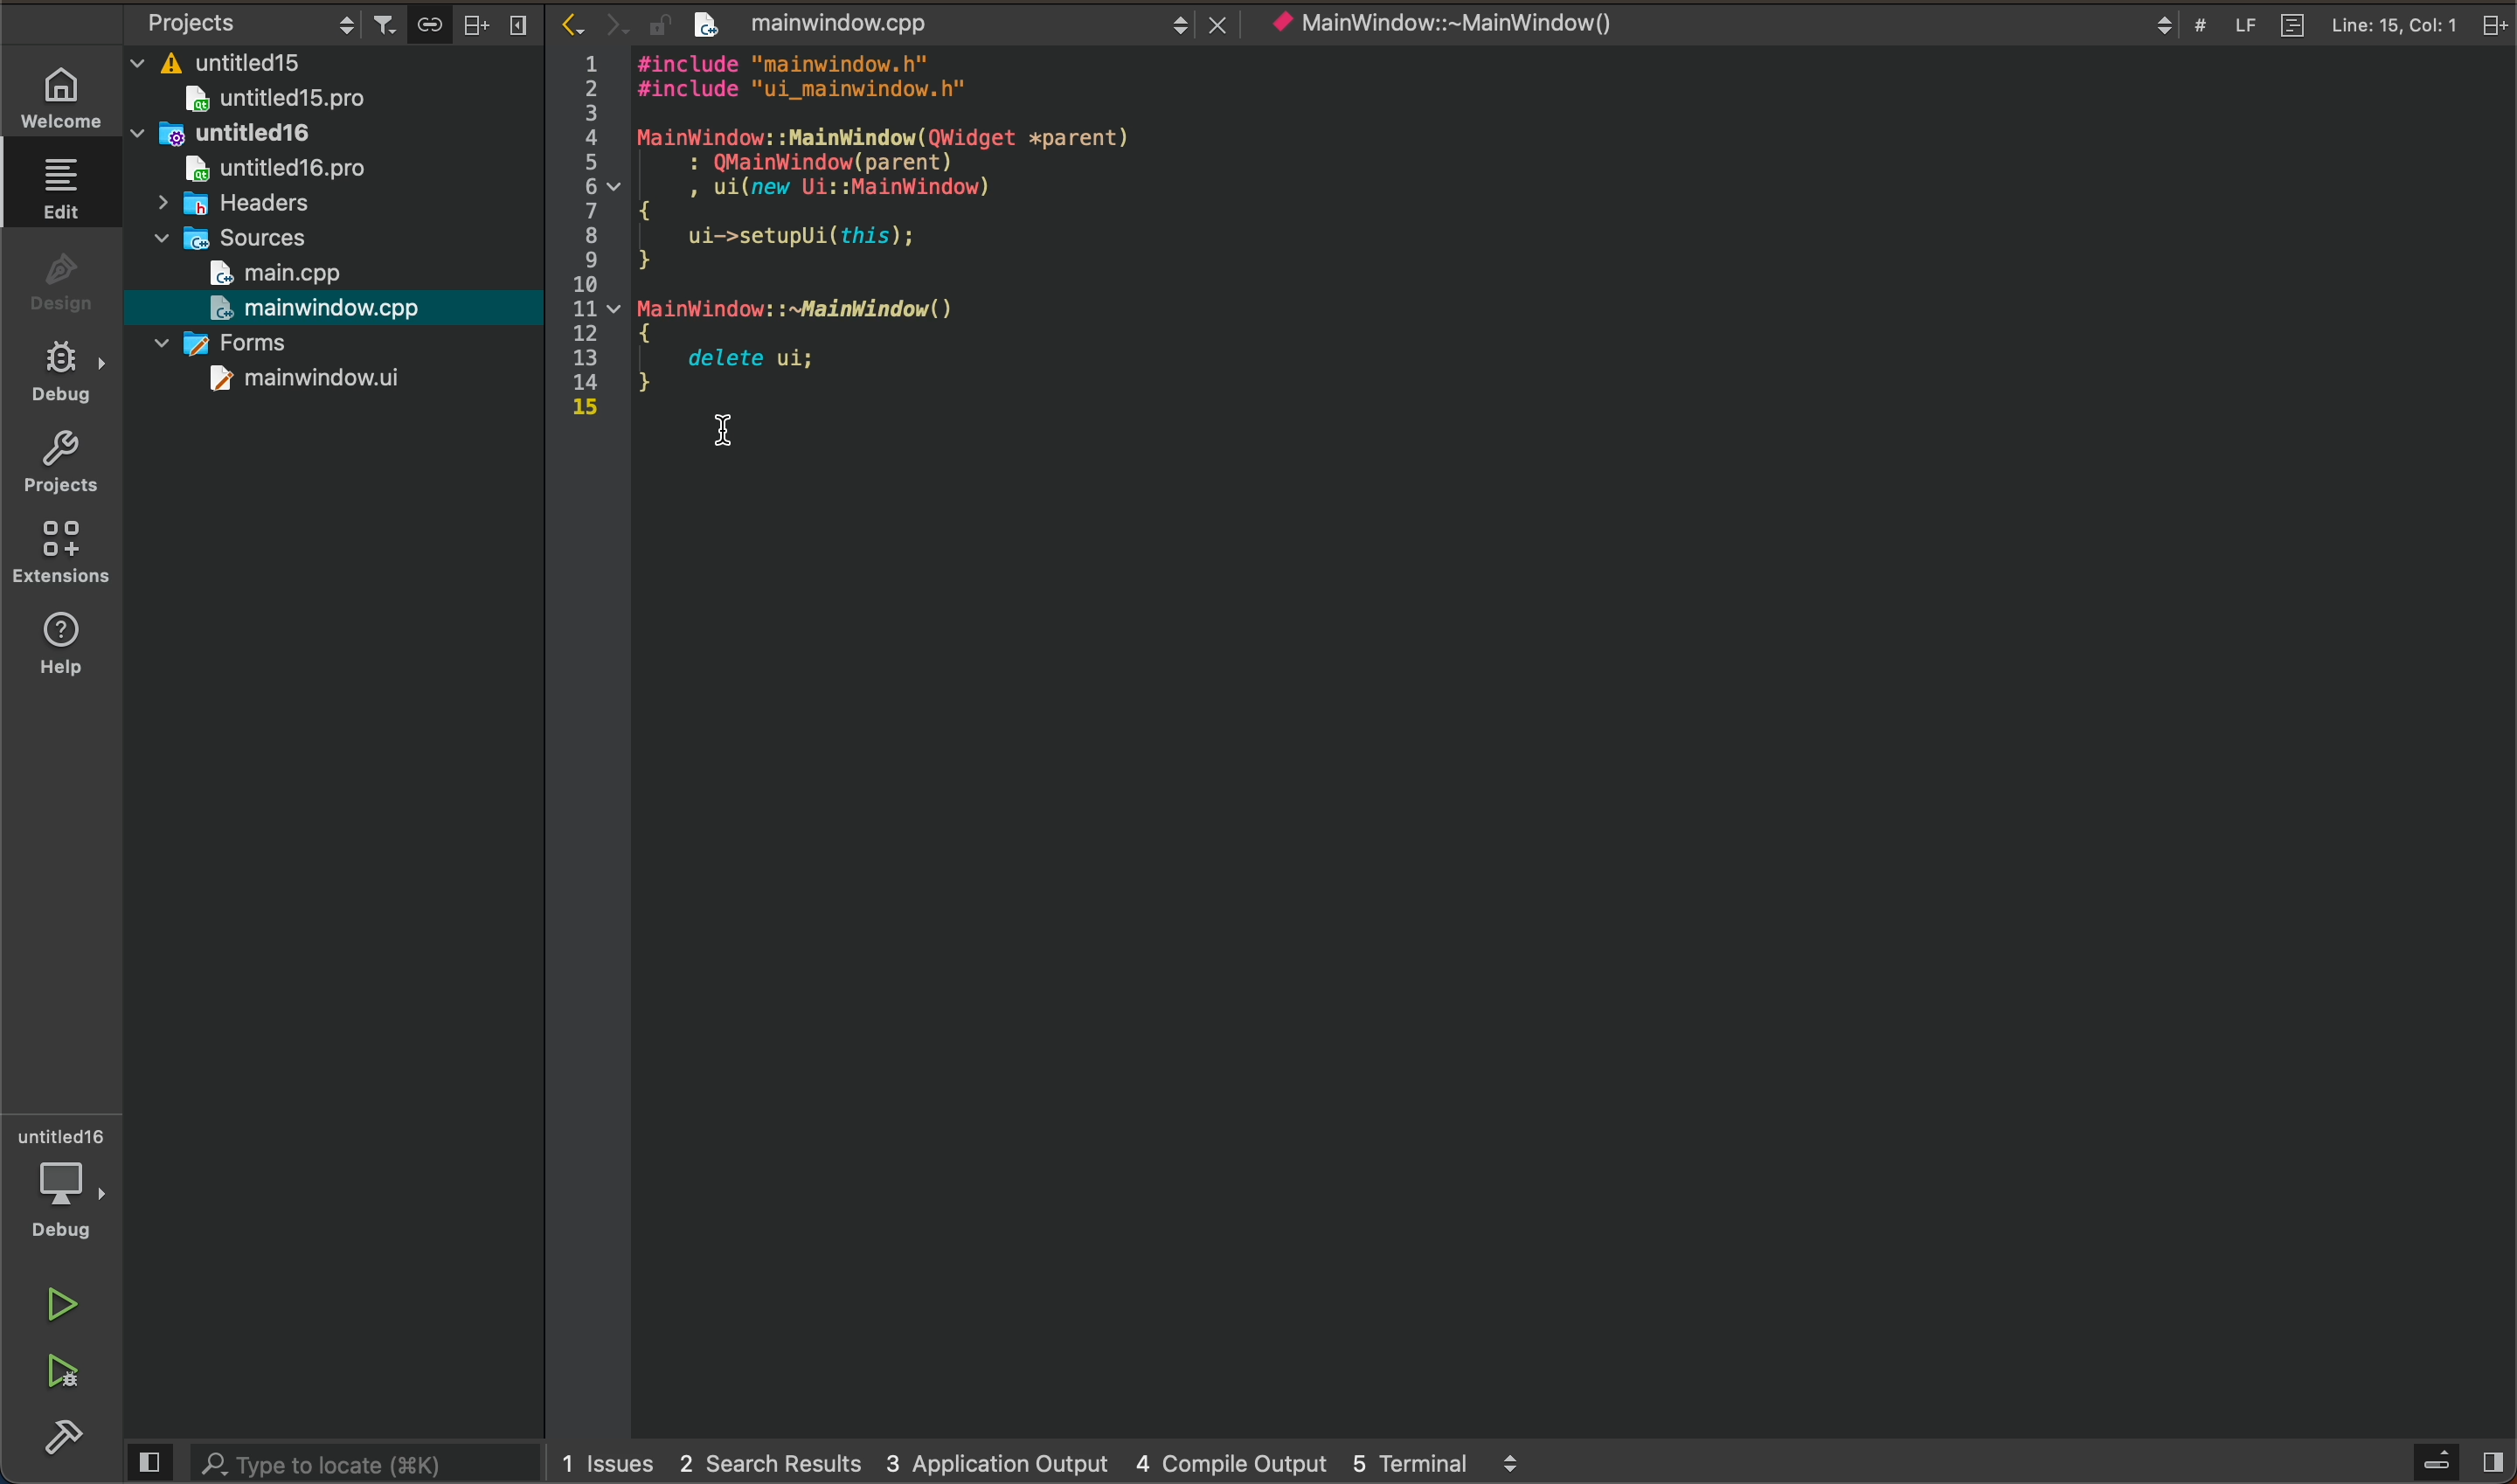 This screenshot has height=1484, width=2517. Describe the element at coordinates (2229, 24) in the screenshot. I see `# LF` at that location.